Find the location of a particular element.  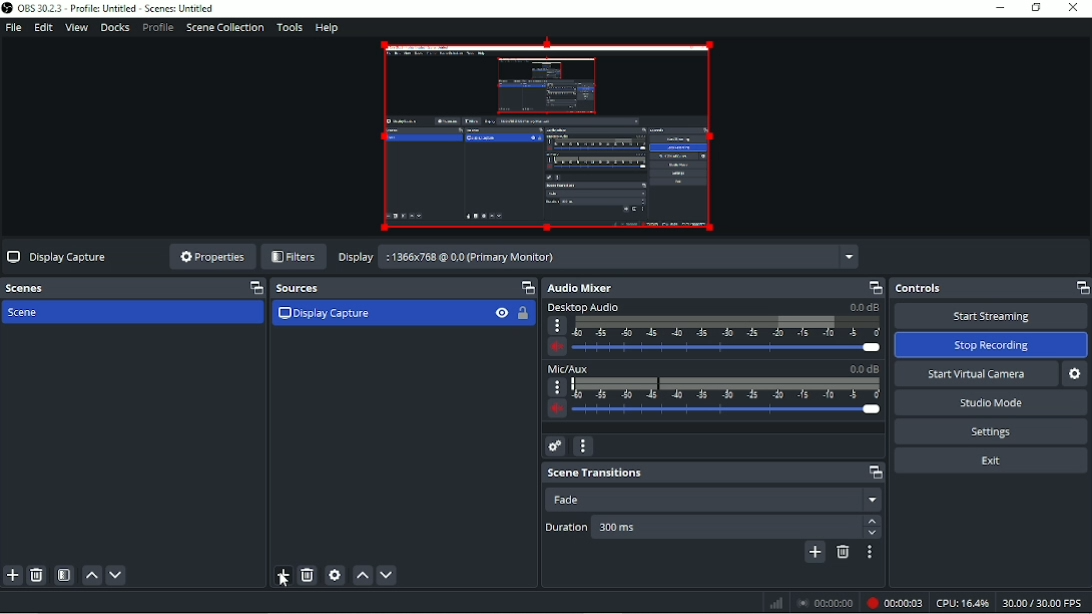

Studio mode is located at coordinates (992, 403).